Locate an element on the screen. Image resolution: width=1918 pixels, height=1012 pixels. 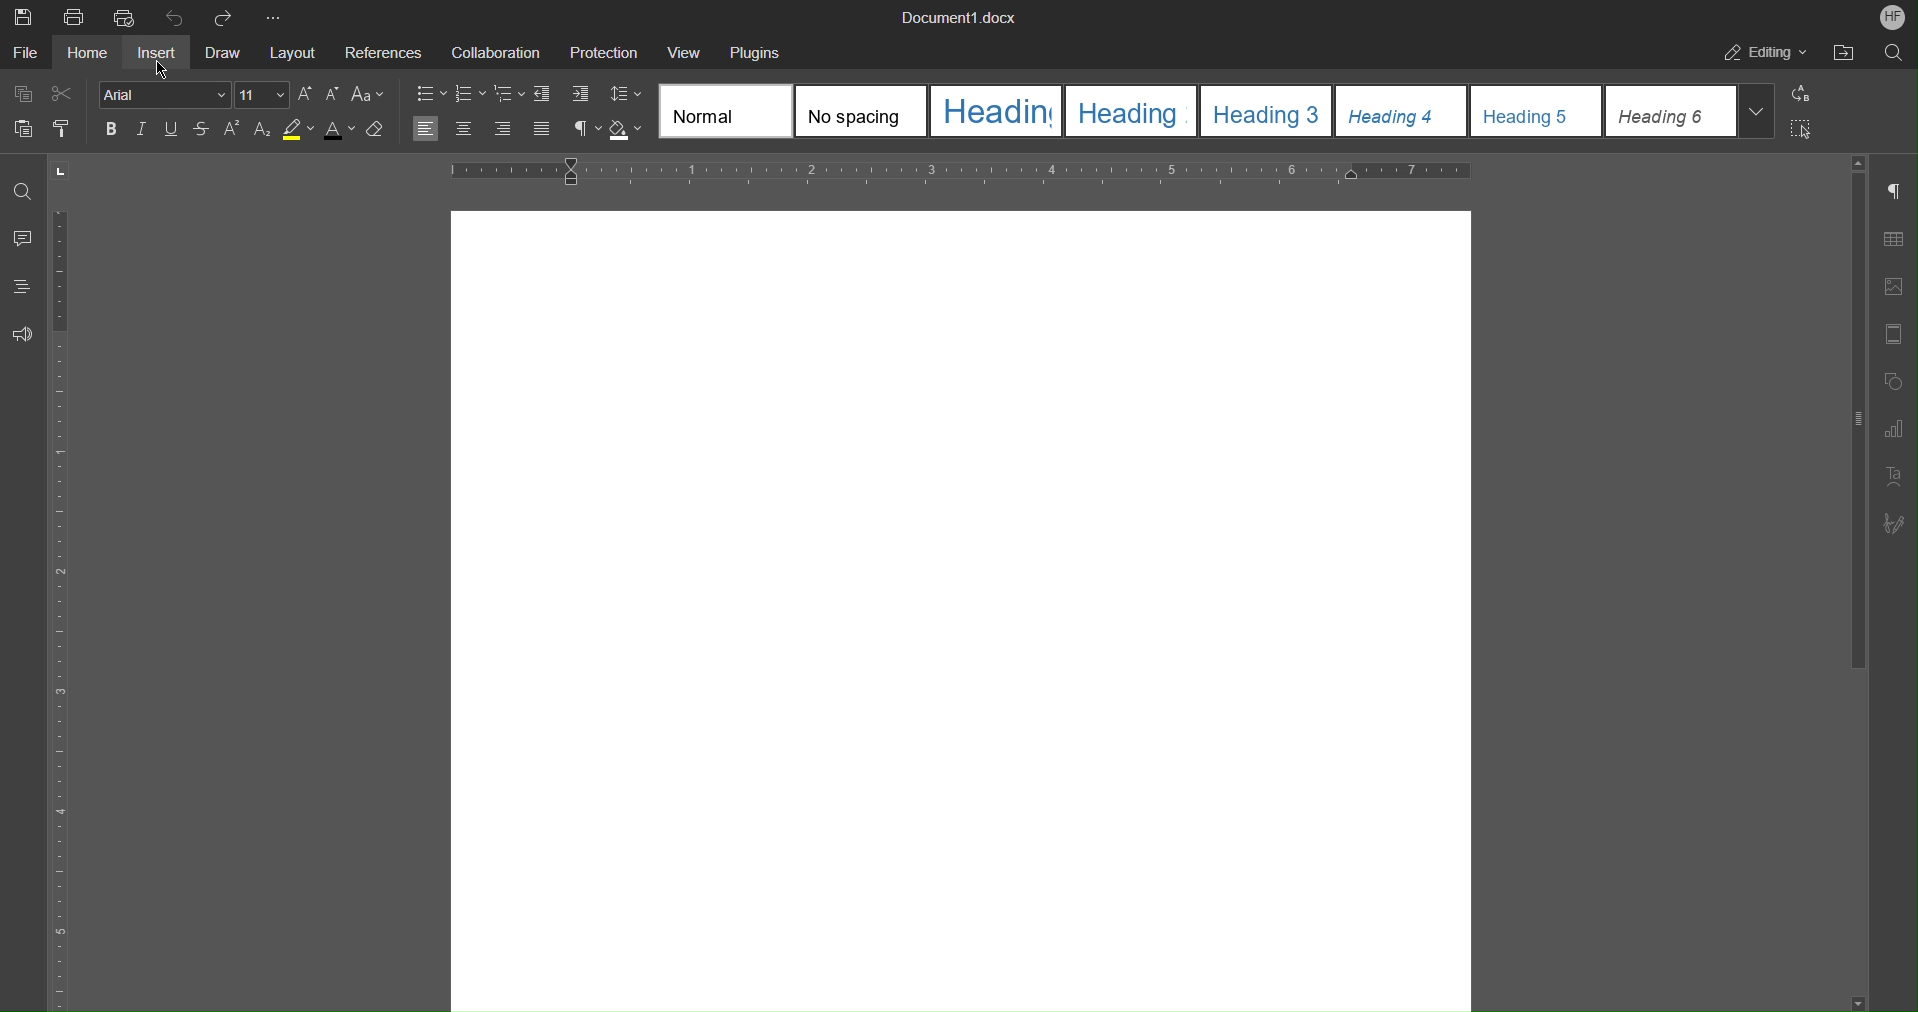
Justify is located at coordinates (539, 128).